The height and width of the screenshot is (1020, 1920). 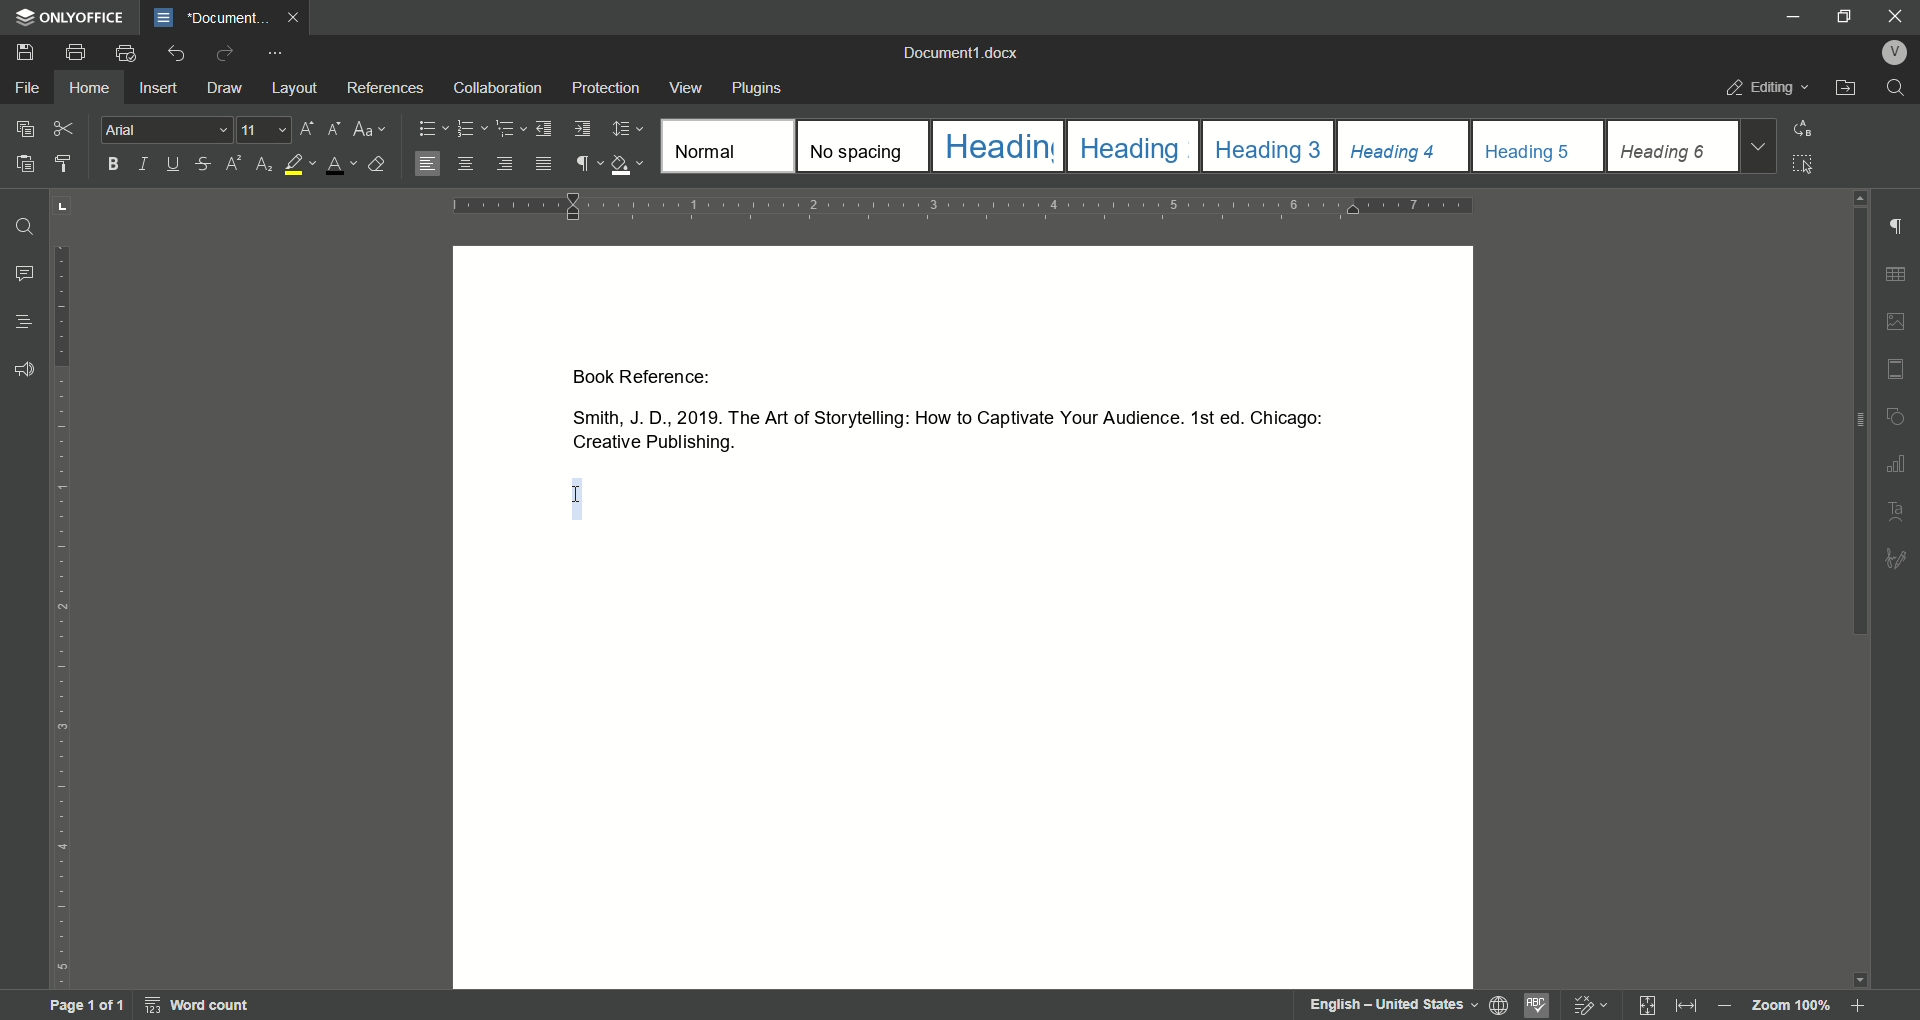 I want to click on bold, so click(x=110, y=164).